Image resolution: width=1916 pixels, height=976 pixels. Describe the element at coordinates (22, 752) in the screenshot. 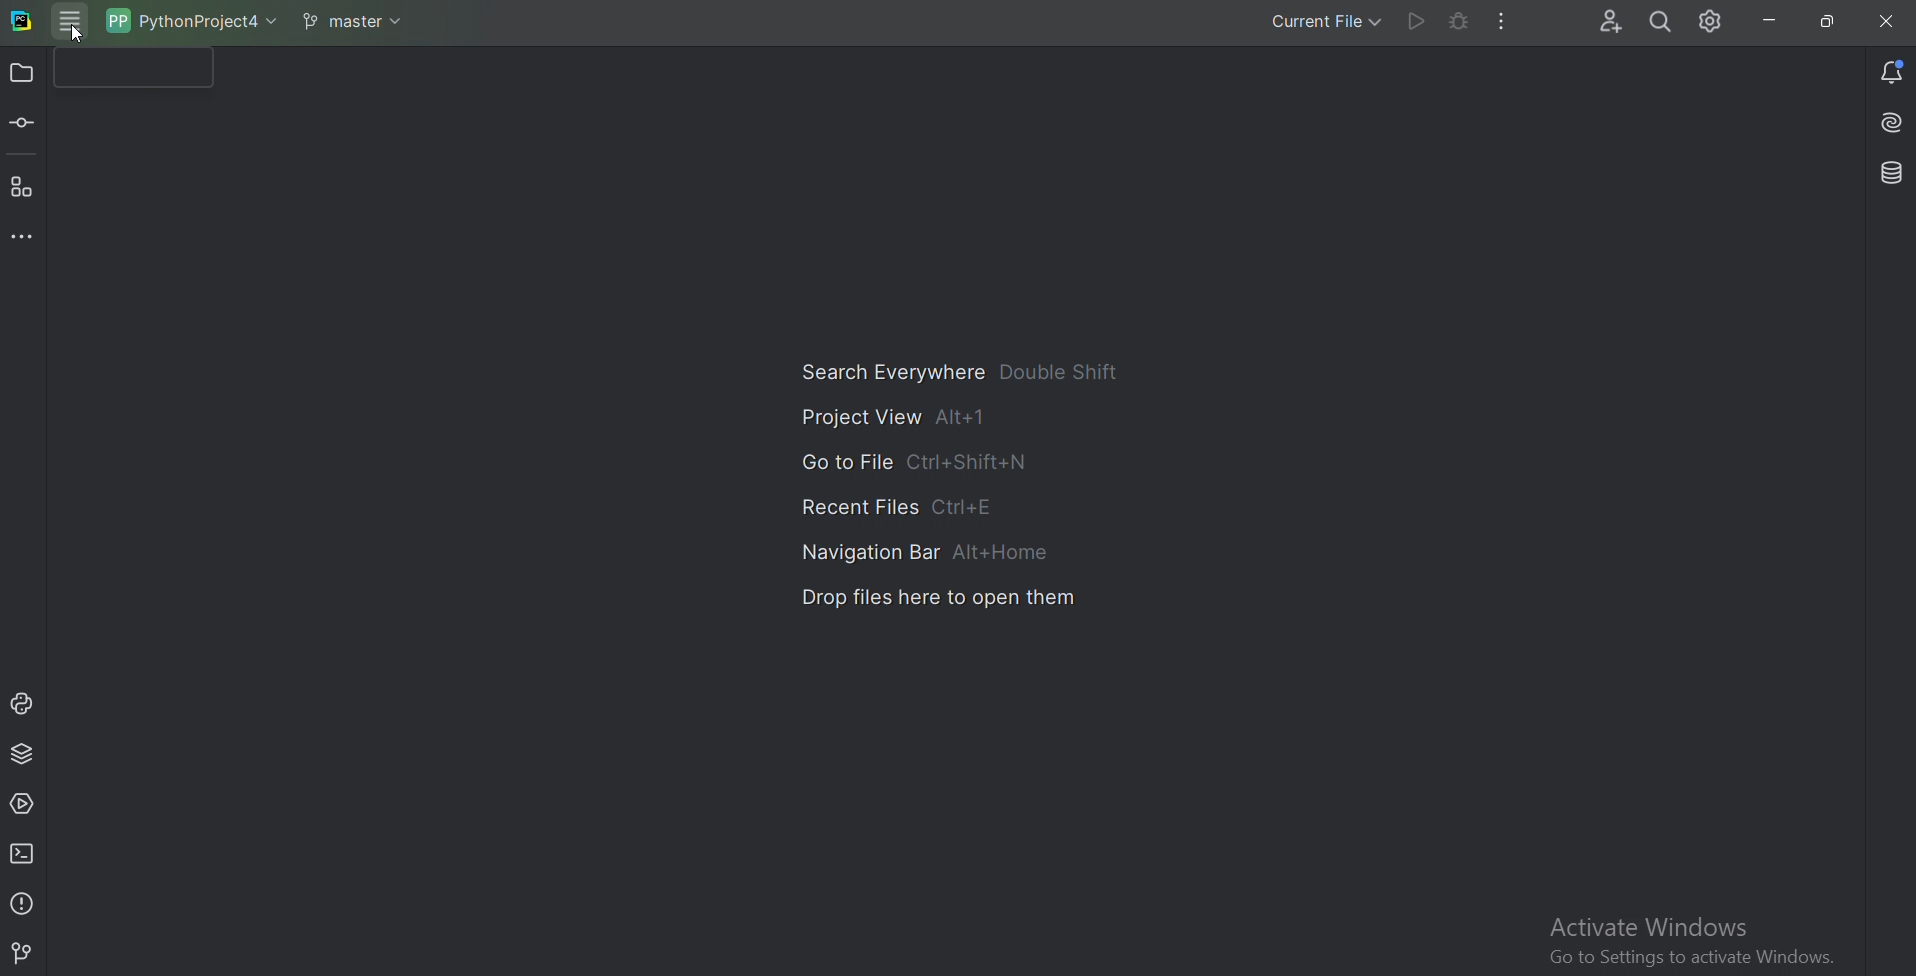

I see `Python package` at that location.